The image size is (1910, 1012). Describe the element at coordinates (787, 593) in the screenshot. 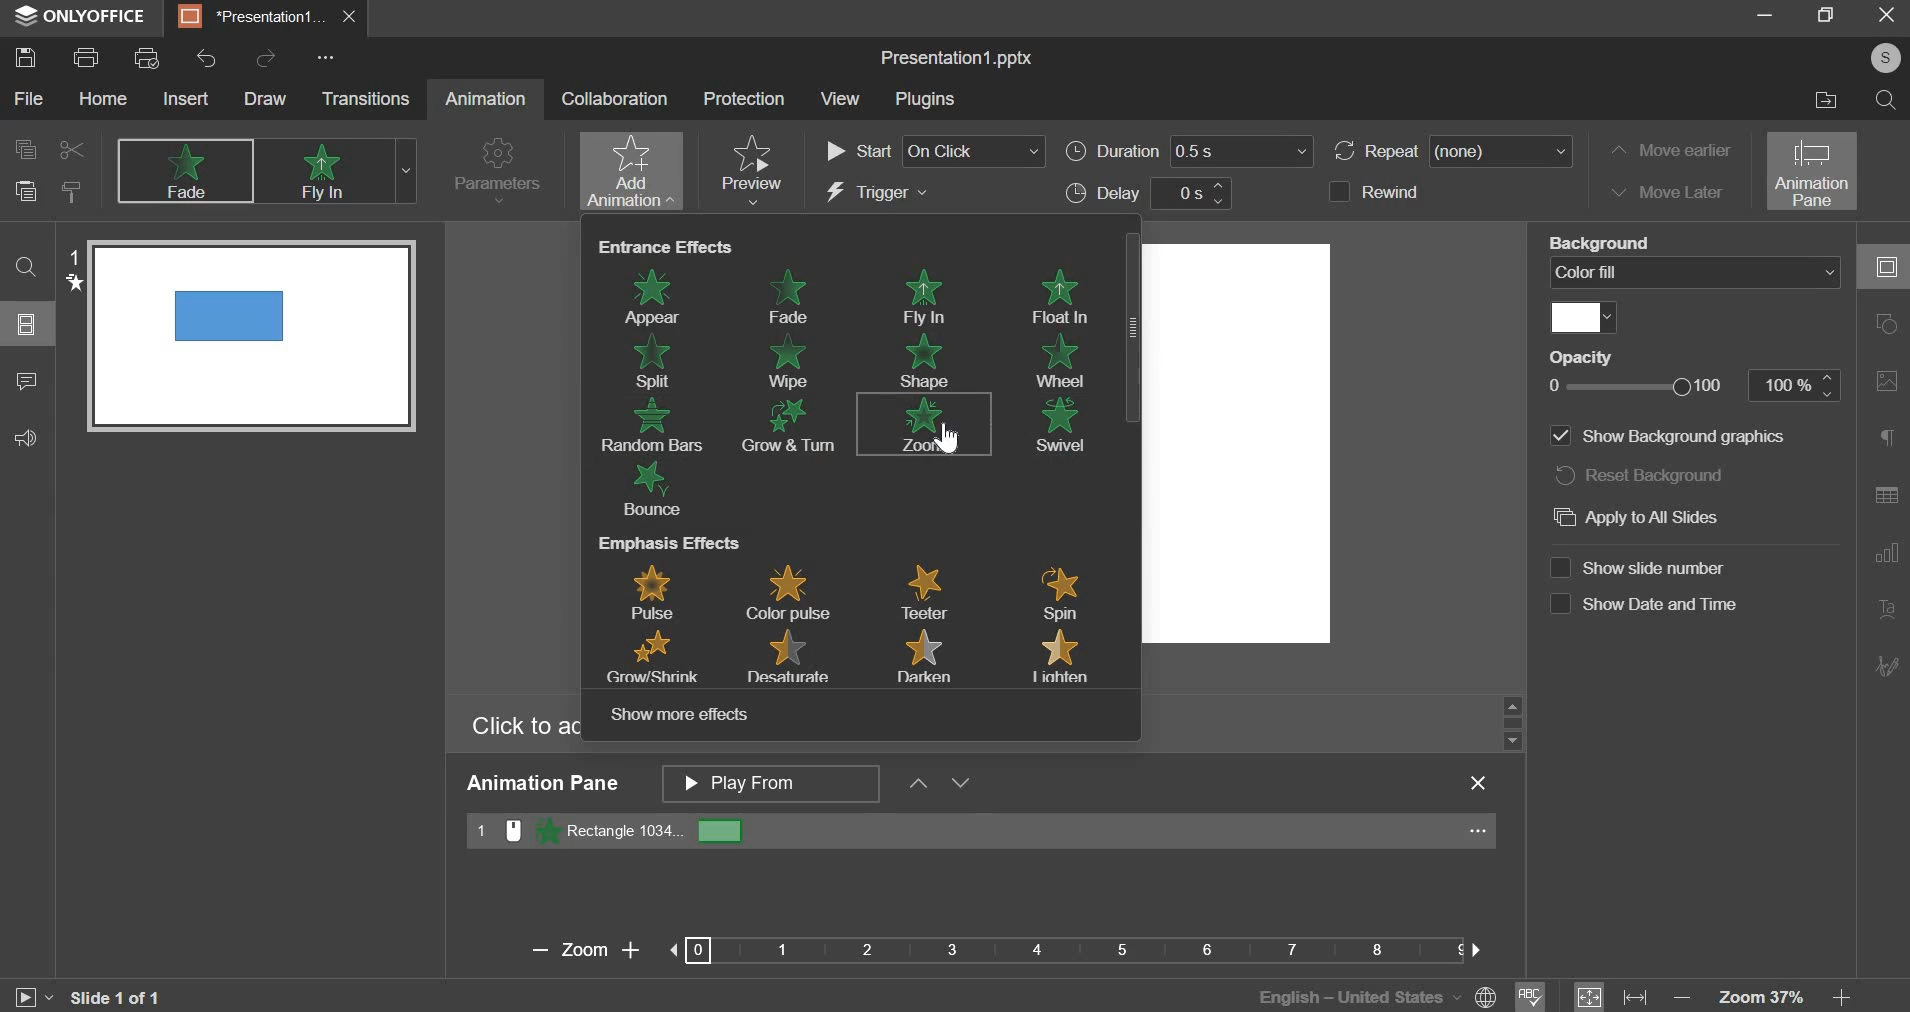

I see `color pulse` at that location.